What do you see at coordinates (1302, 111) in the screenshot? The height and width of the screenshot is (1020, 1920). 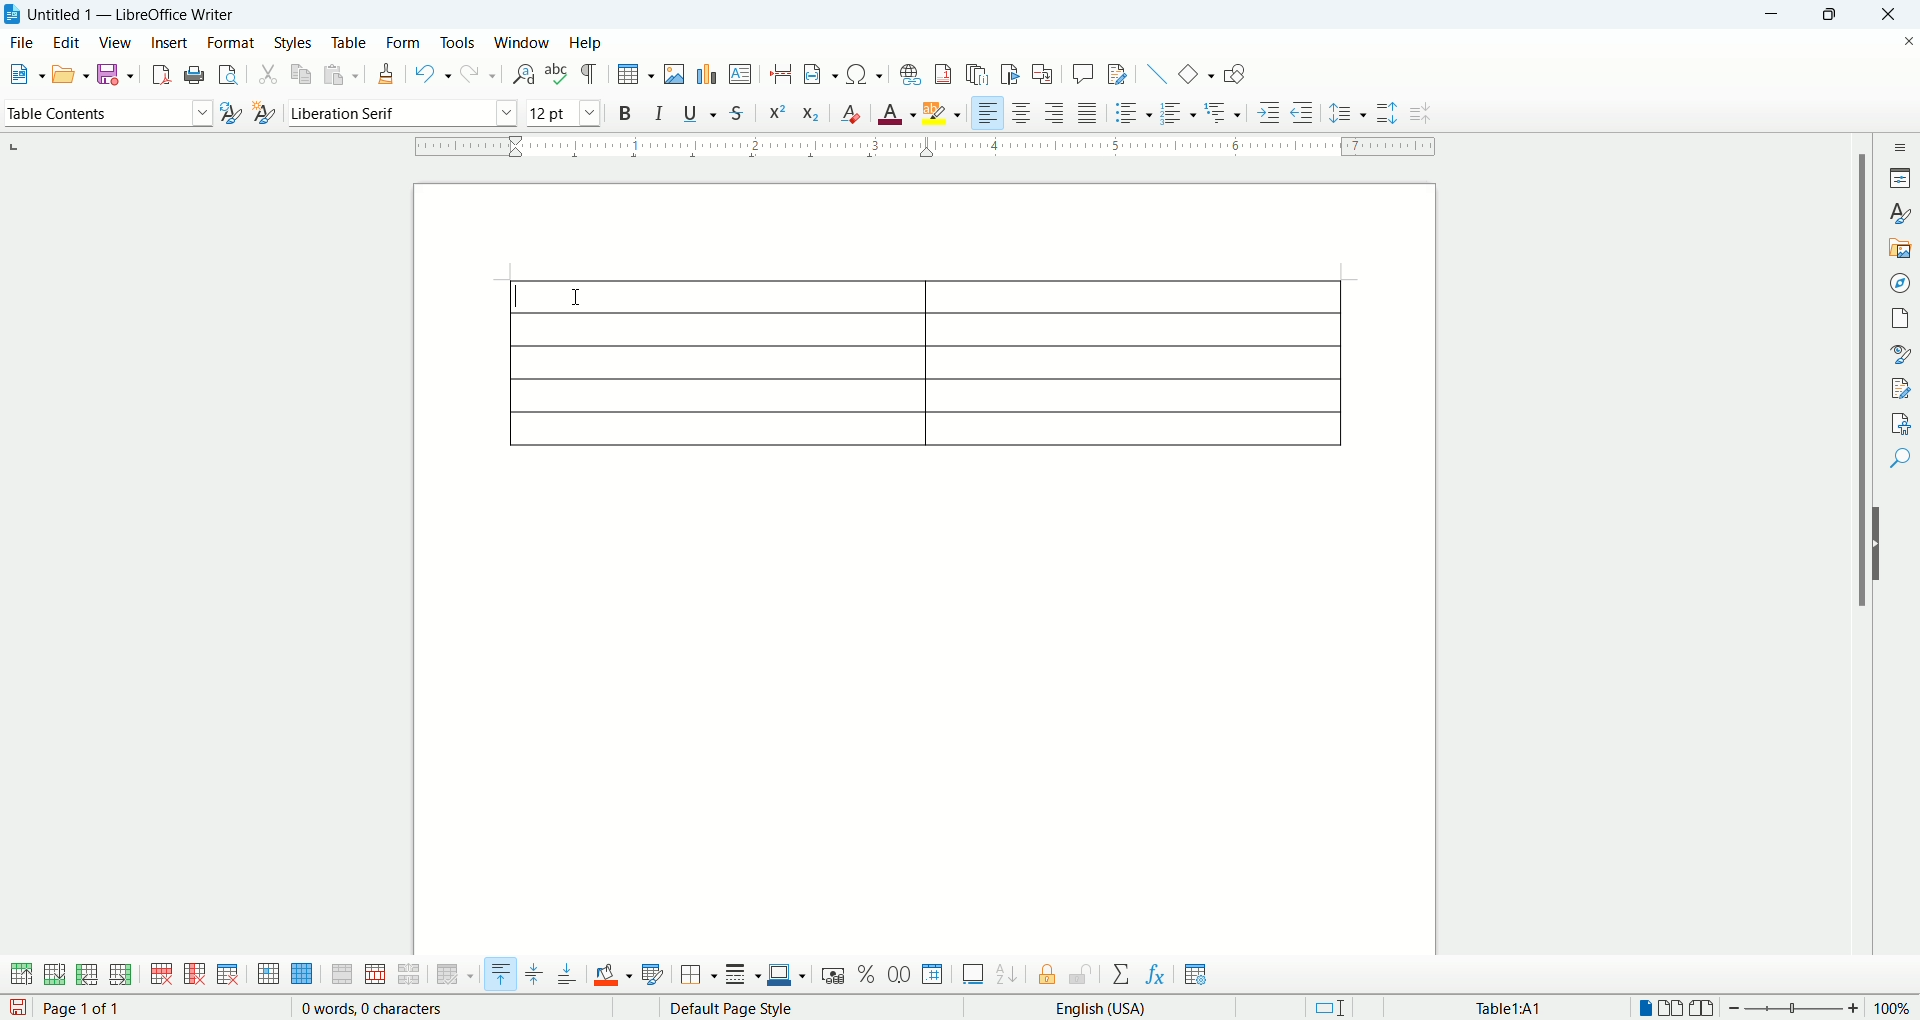 I see `decrease indent` at bounding box center [1302, 111].